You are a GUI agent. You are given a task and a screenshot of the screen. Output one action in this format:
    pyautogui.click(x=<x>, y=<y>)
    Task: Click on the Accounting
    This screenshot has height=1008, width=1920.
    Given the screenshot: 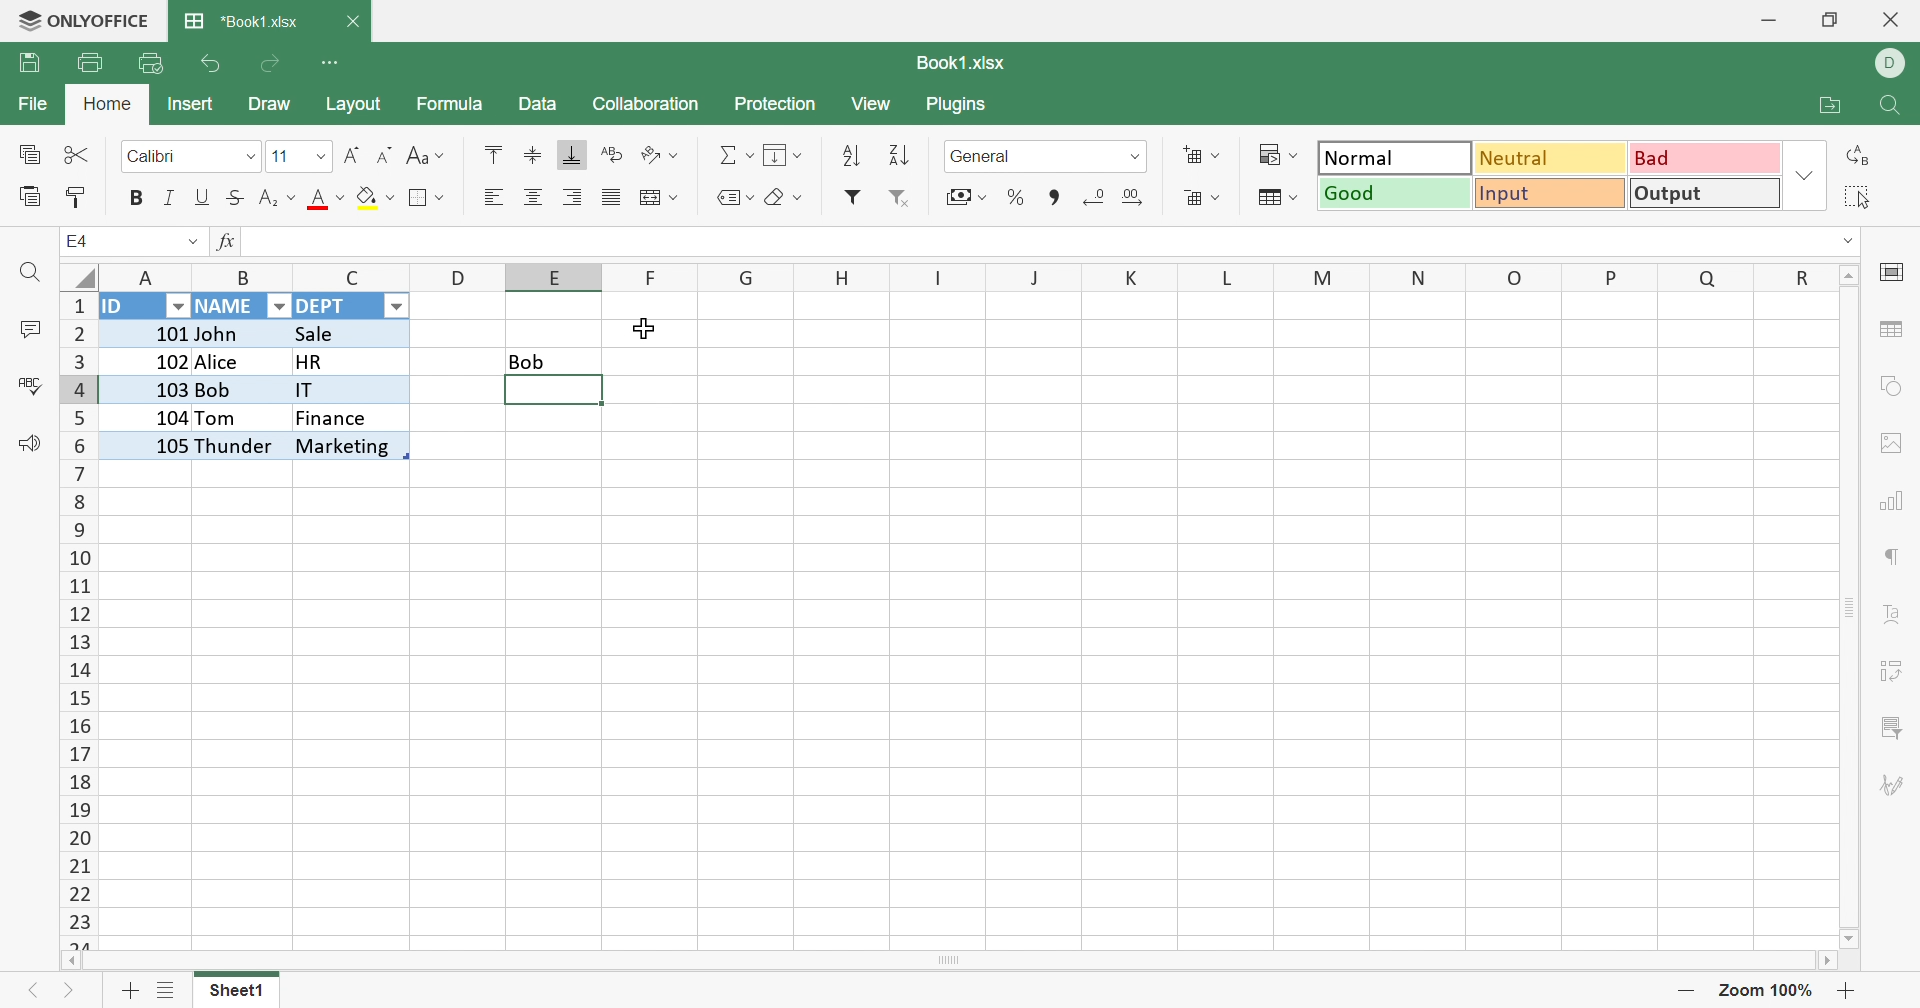 What is the action you would take?
    pyautogui.click(x=964, y=197)
    